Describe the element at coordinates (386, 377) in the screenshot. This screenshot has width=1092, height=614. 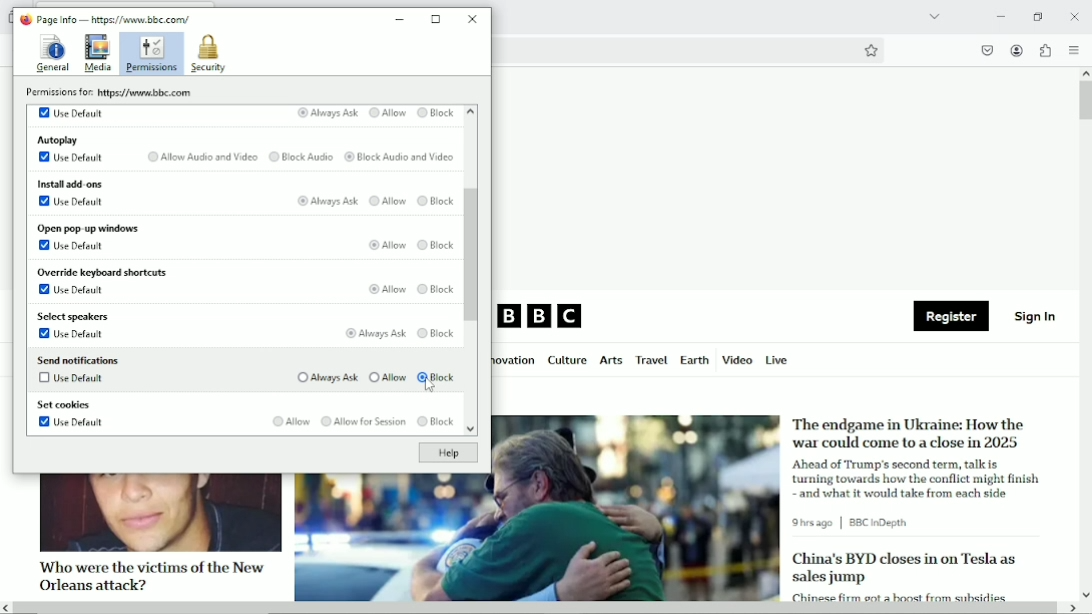
I see `Allow` at that location.